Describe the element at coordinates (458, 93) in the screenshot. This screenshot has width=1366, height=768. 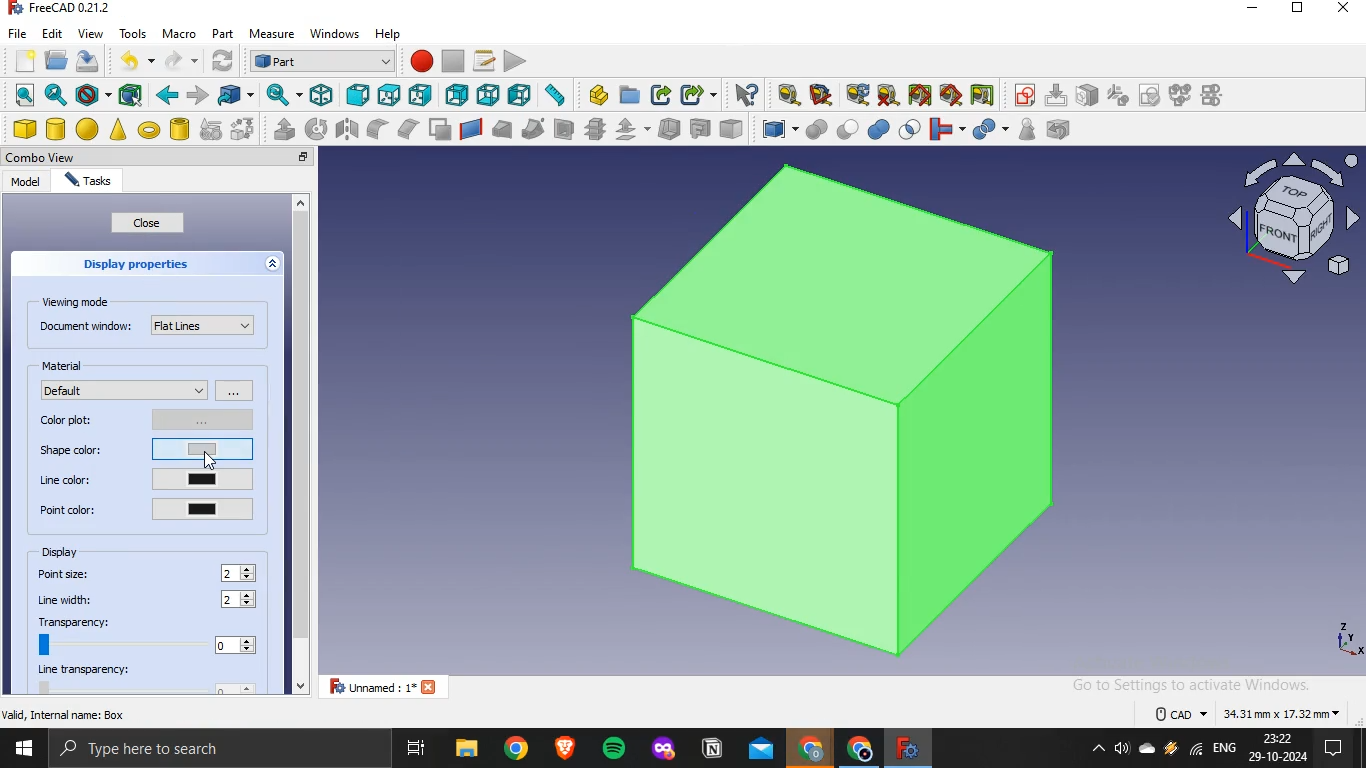
I see `rear` at that location.